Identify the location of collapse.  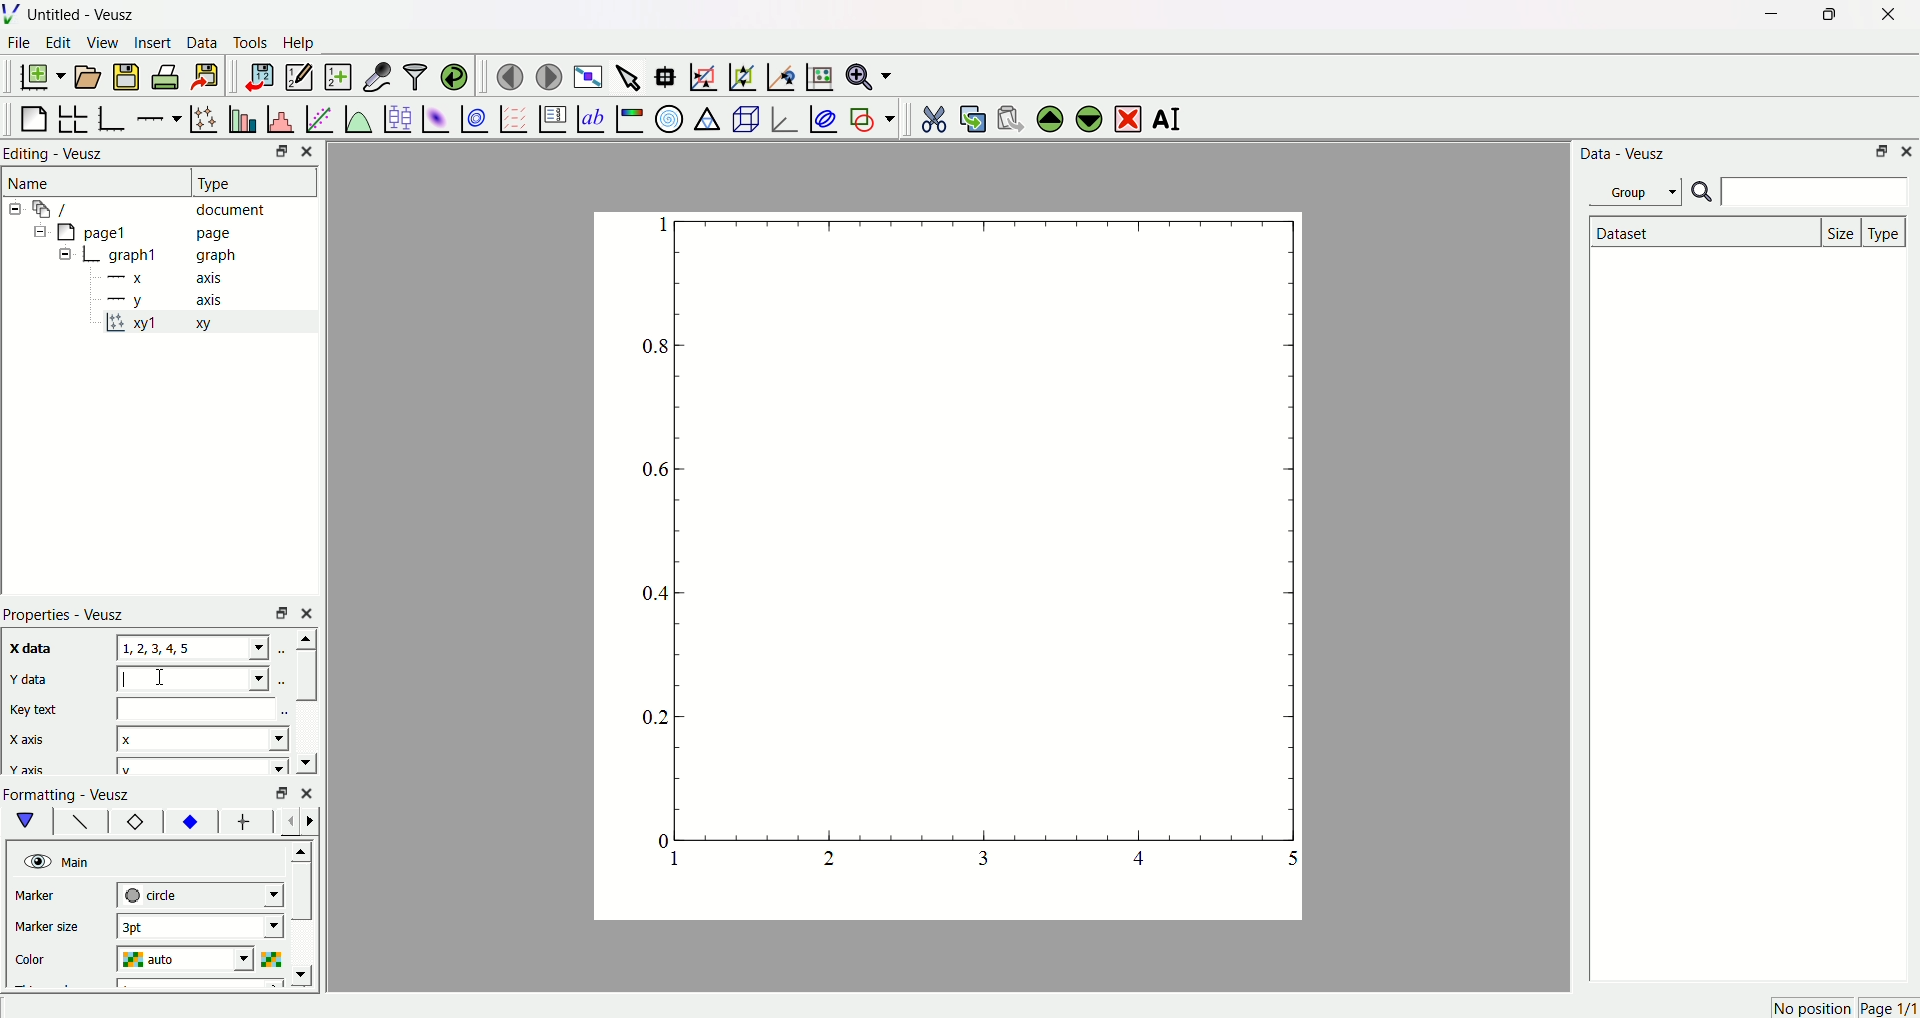
(18, 209).